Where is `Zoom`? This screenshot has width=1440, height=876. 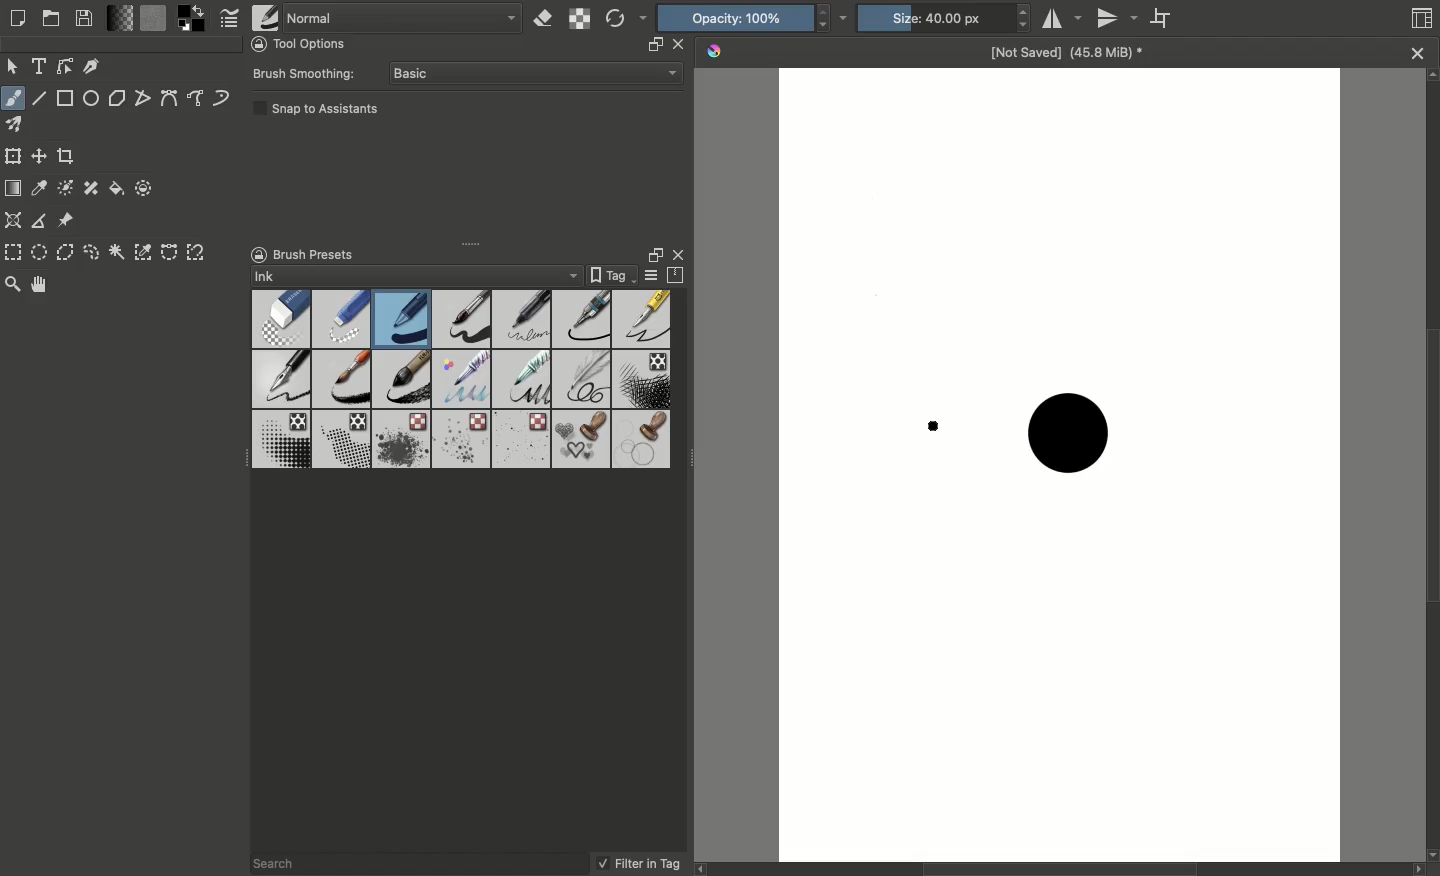
Zoom is located at coordinates (14, 285).